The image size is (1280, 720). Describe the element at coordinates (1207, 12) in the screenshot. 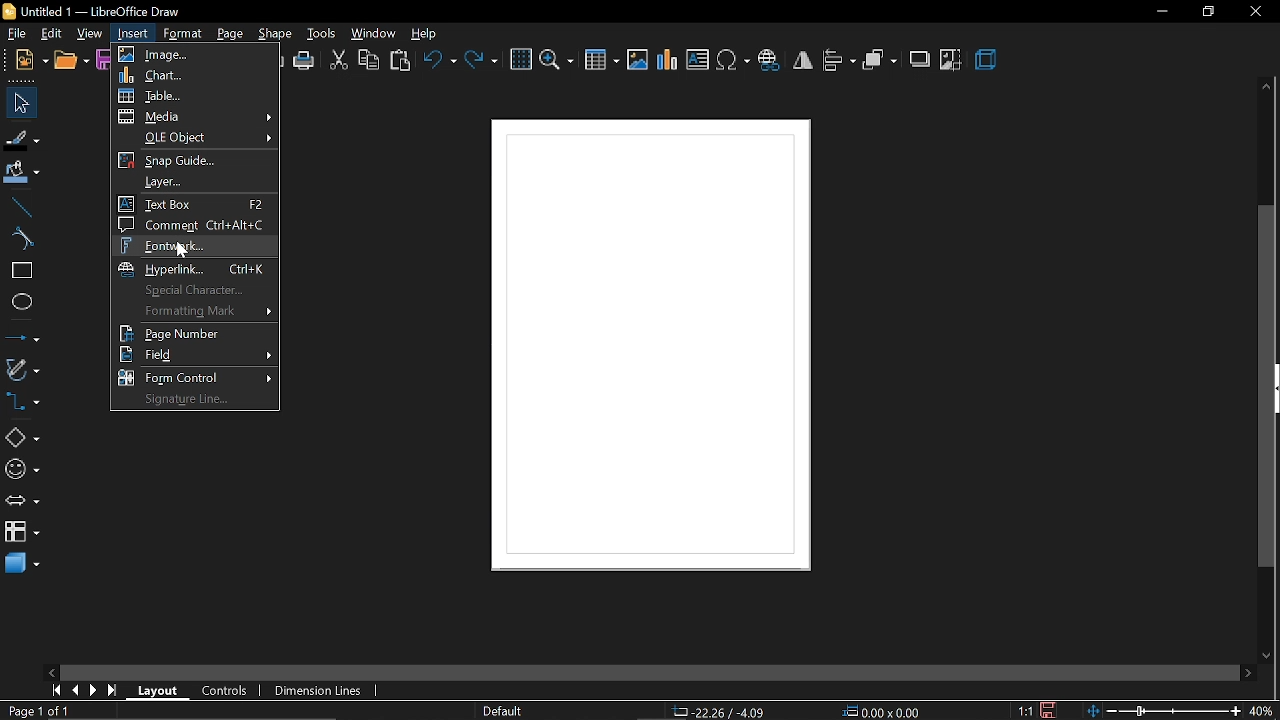

I see `restore down` at that location.